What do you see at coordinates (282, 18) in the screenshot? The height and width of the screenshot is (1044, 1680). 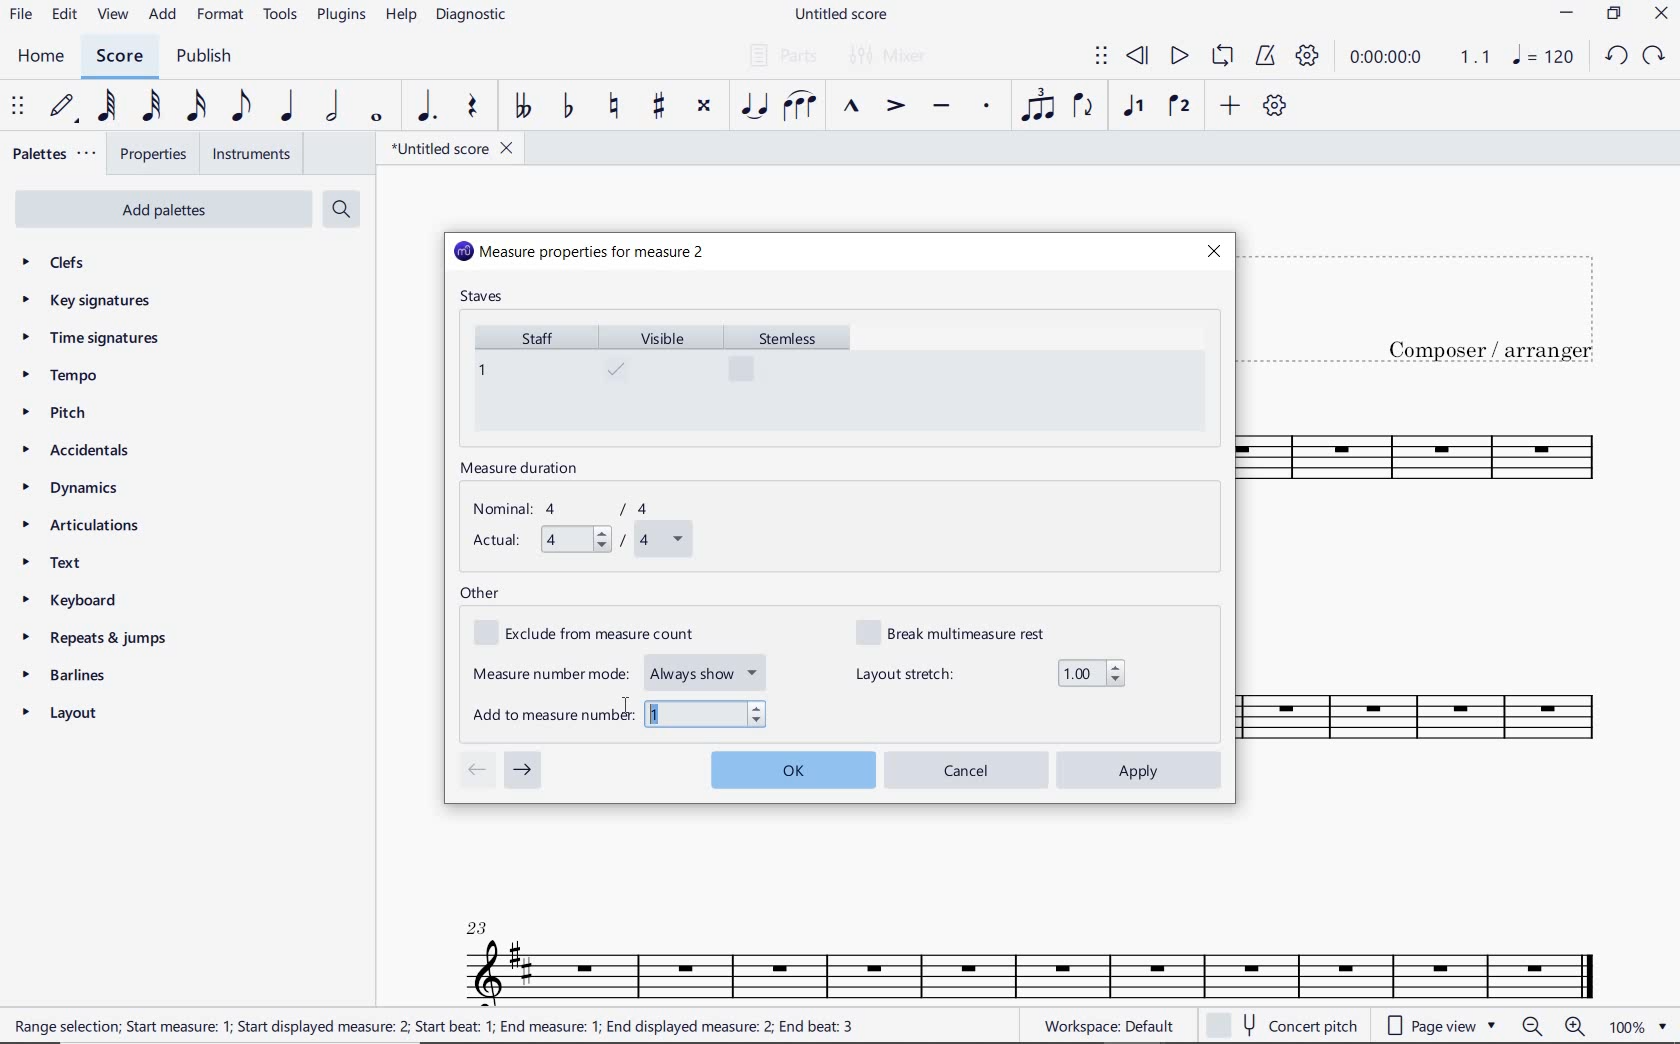 I see `TOOLS` at bounding box center [282, 18].